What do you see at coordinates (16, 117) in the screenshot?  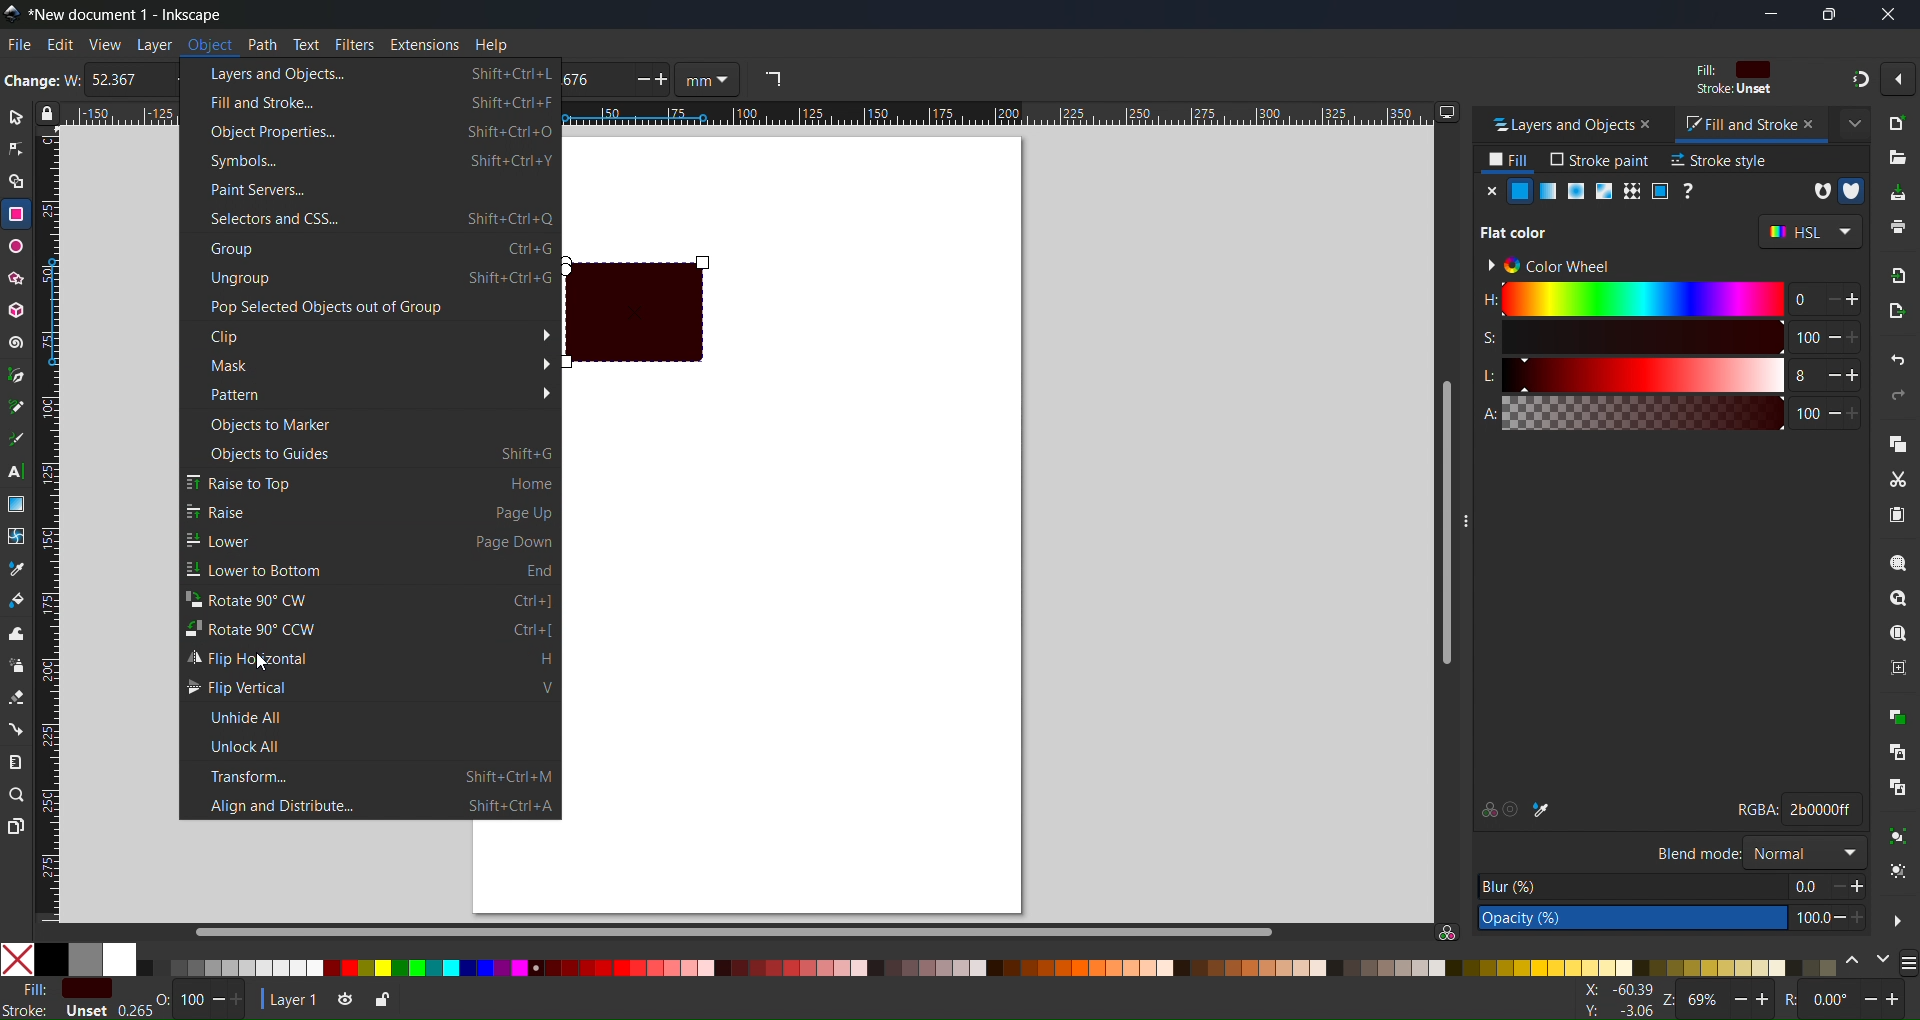 I see `Selector tool` at bounding box center [16, 117].